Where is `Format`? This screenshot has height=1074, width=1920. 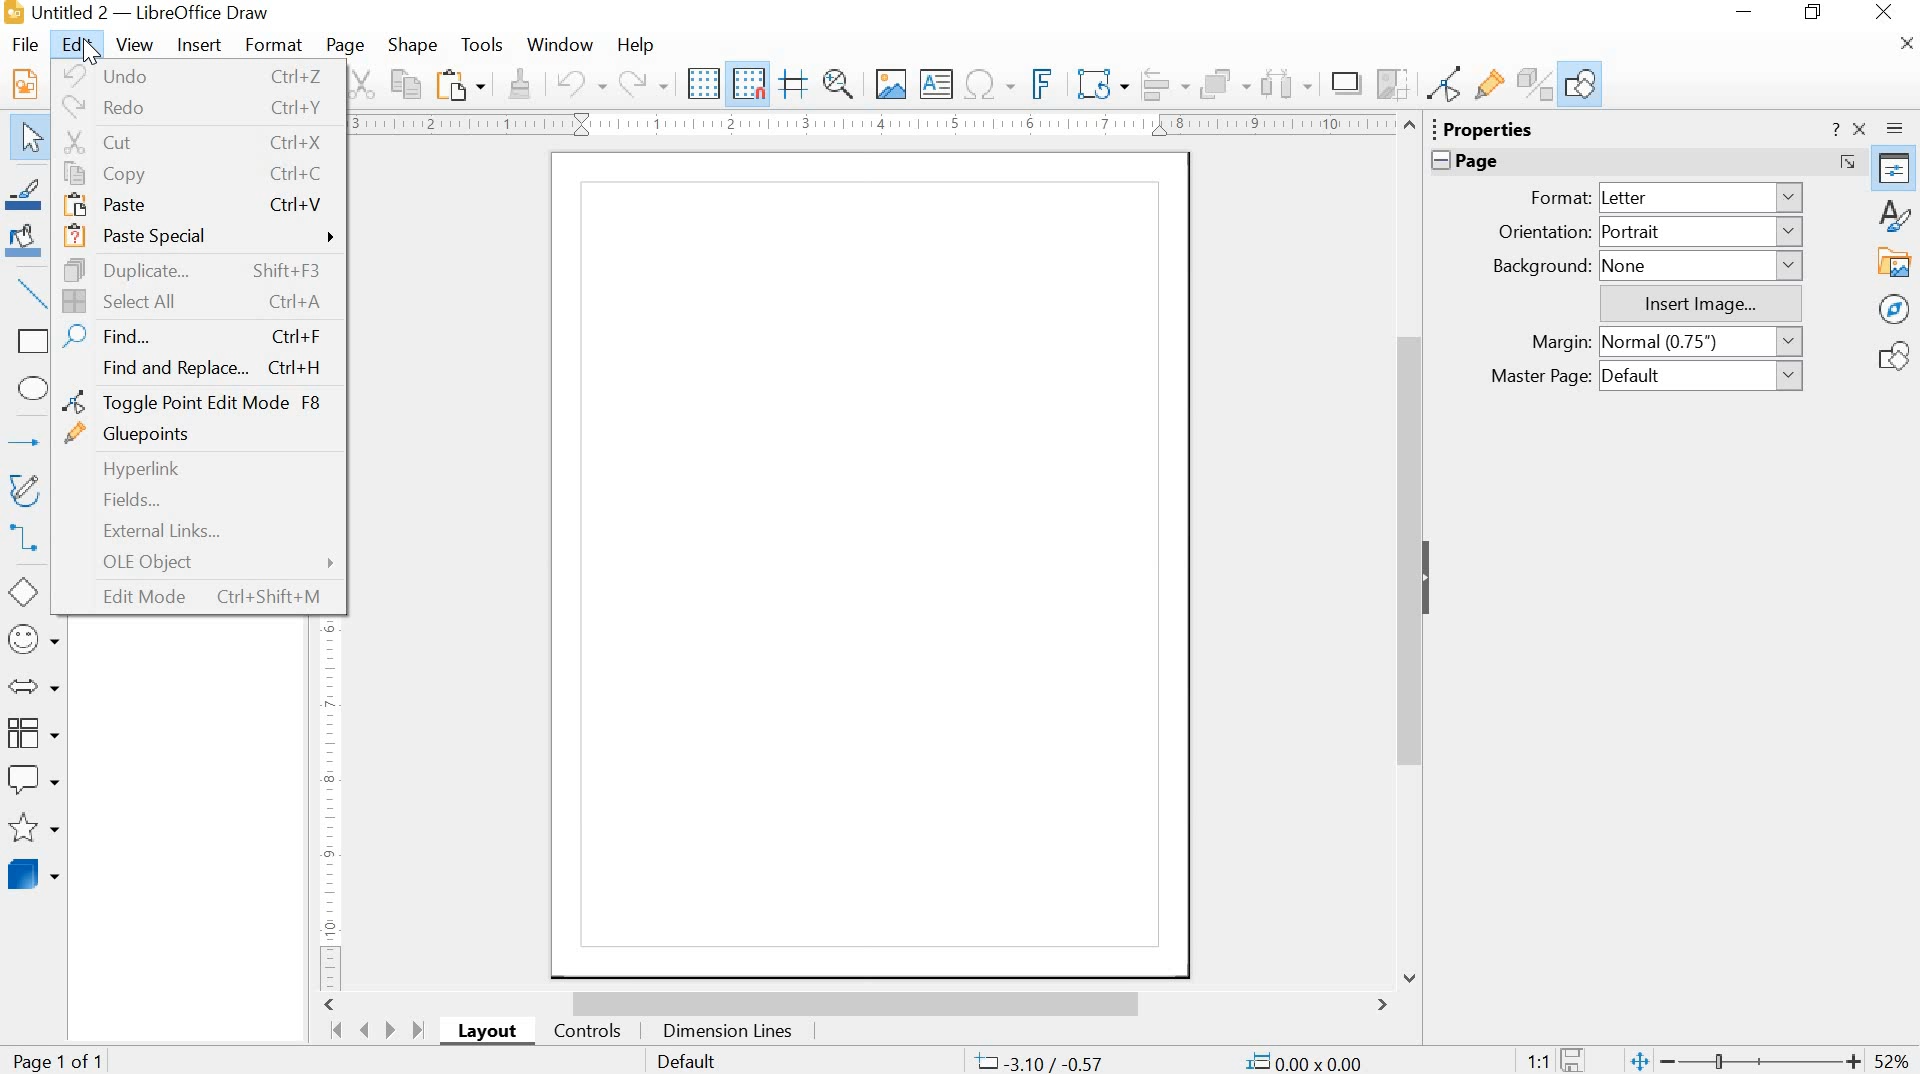
Format is located at coordinates (1559, 198).